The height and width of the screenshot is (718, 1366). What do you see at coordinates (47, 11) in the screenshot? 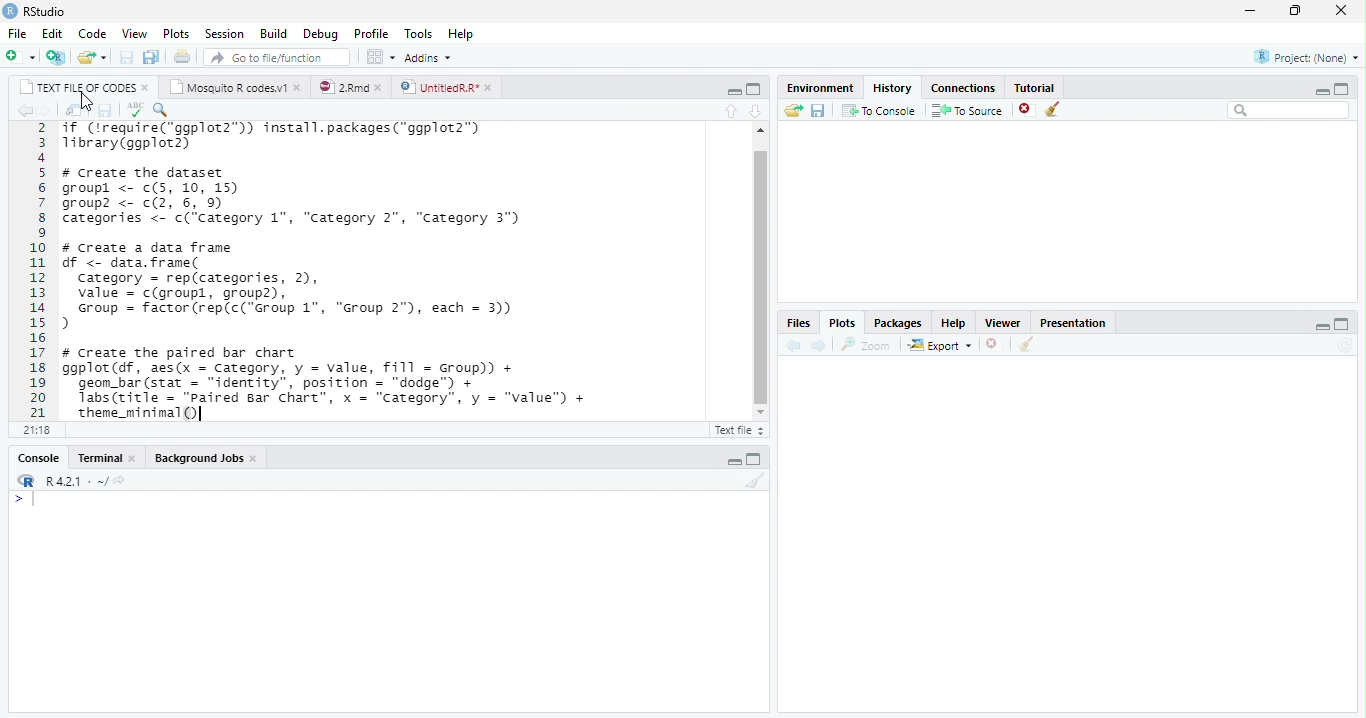
I see `RStudio` at bounding box center [47, 11].